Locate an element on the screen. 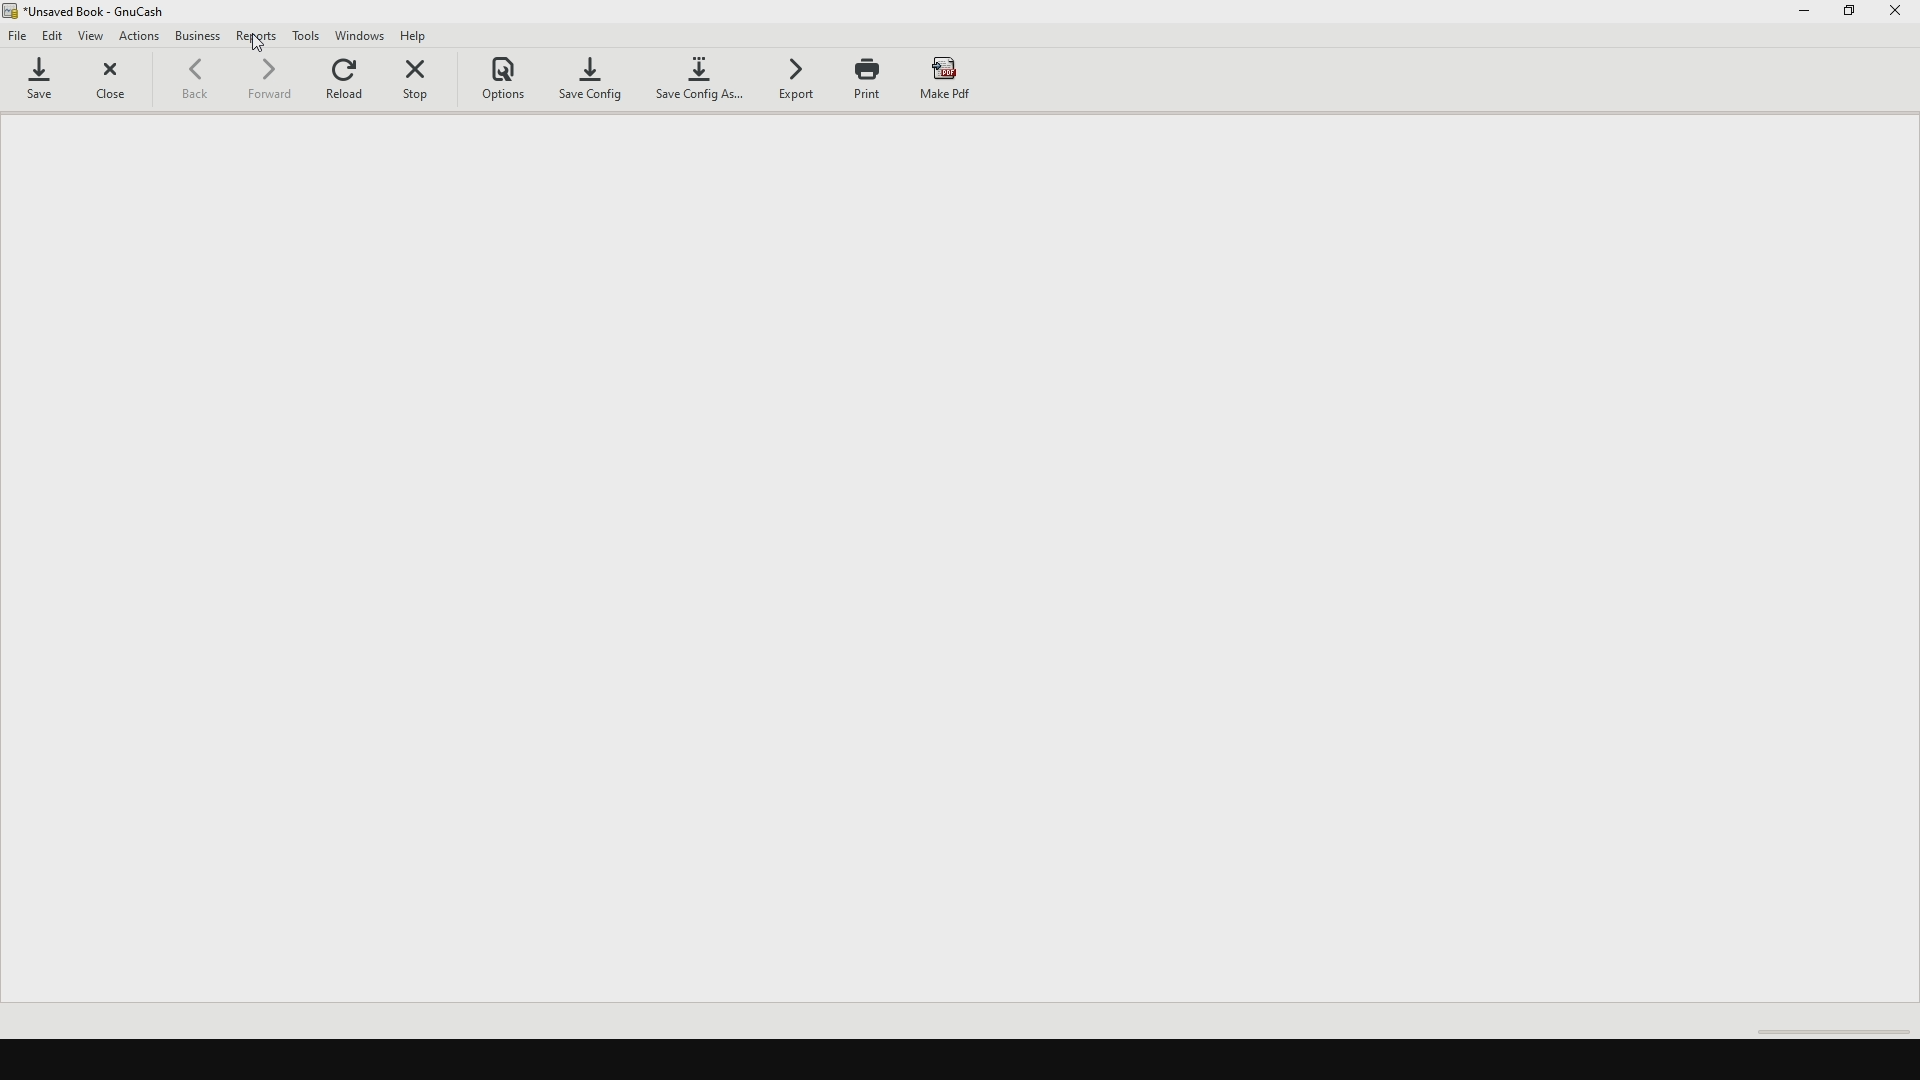 The width and height of the screenshot is (1920, 1080). actions is located at coordinates (140, 37).